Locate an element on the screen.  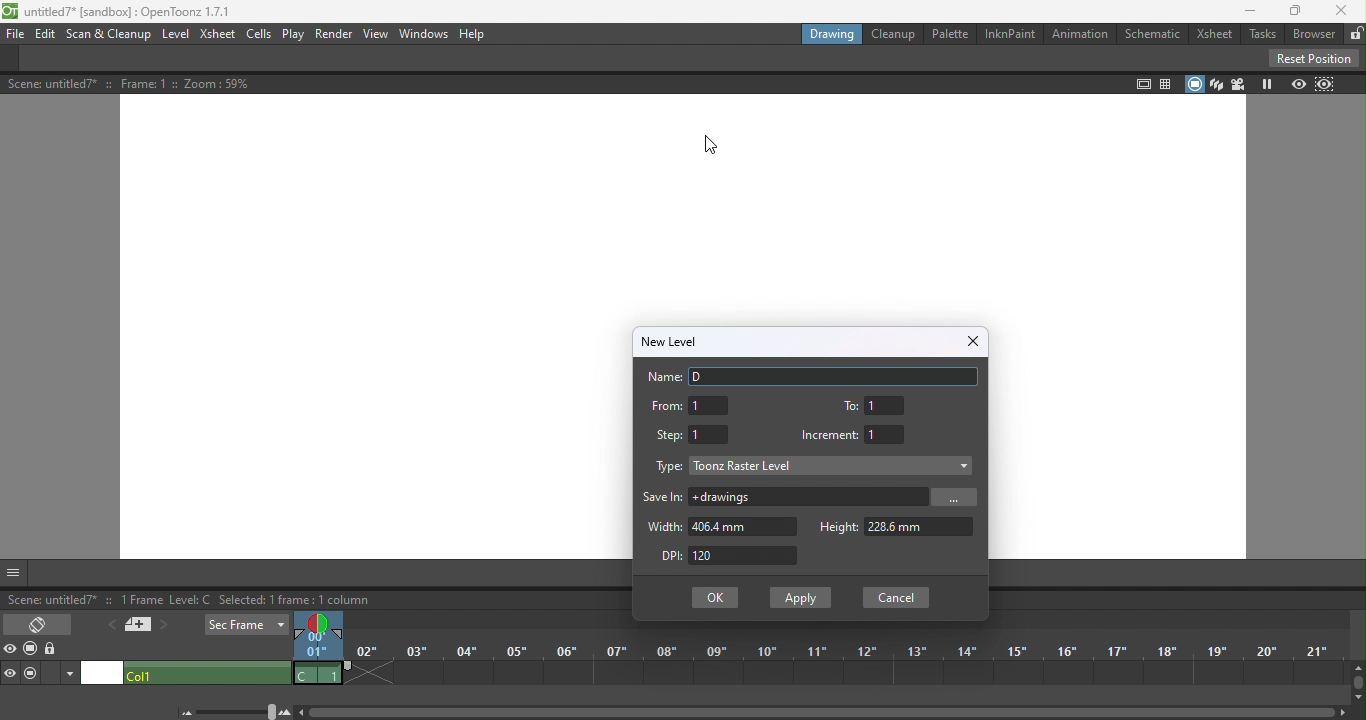
Apply is located at coordinates (799, 598).